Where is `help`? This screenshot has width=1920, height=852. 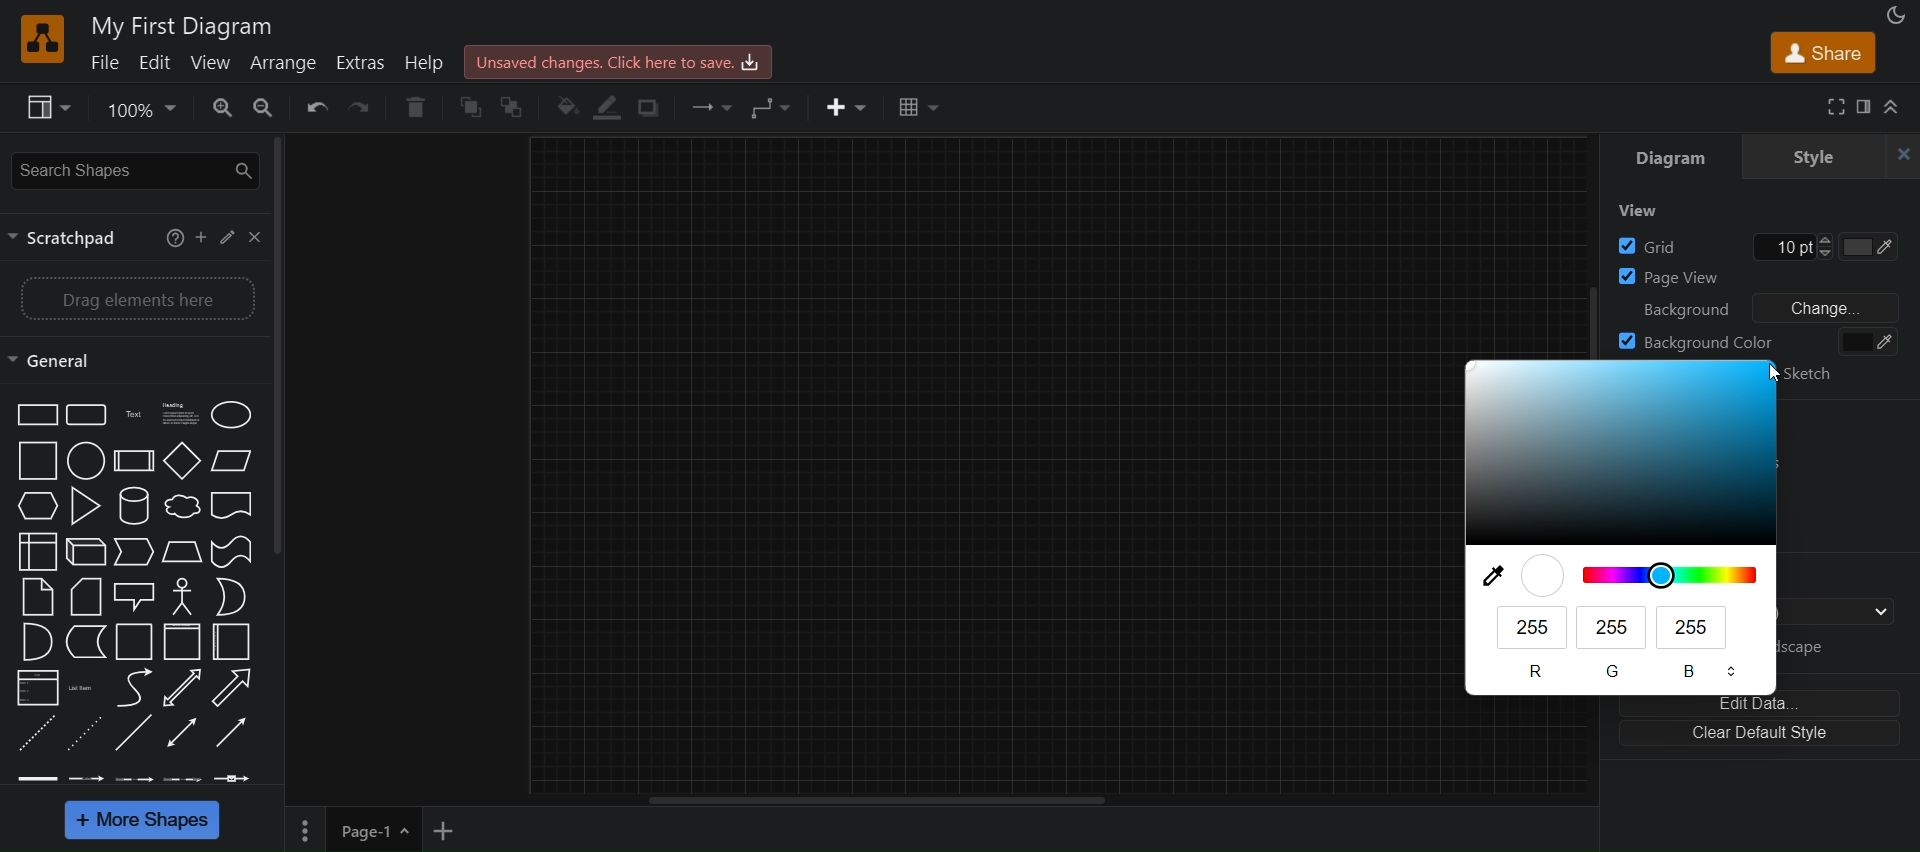
help is located at coordinates (174, 240).